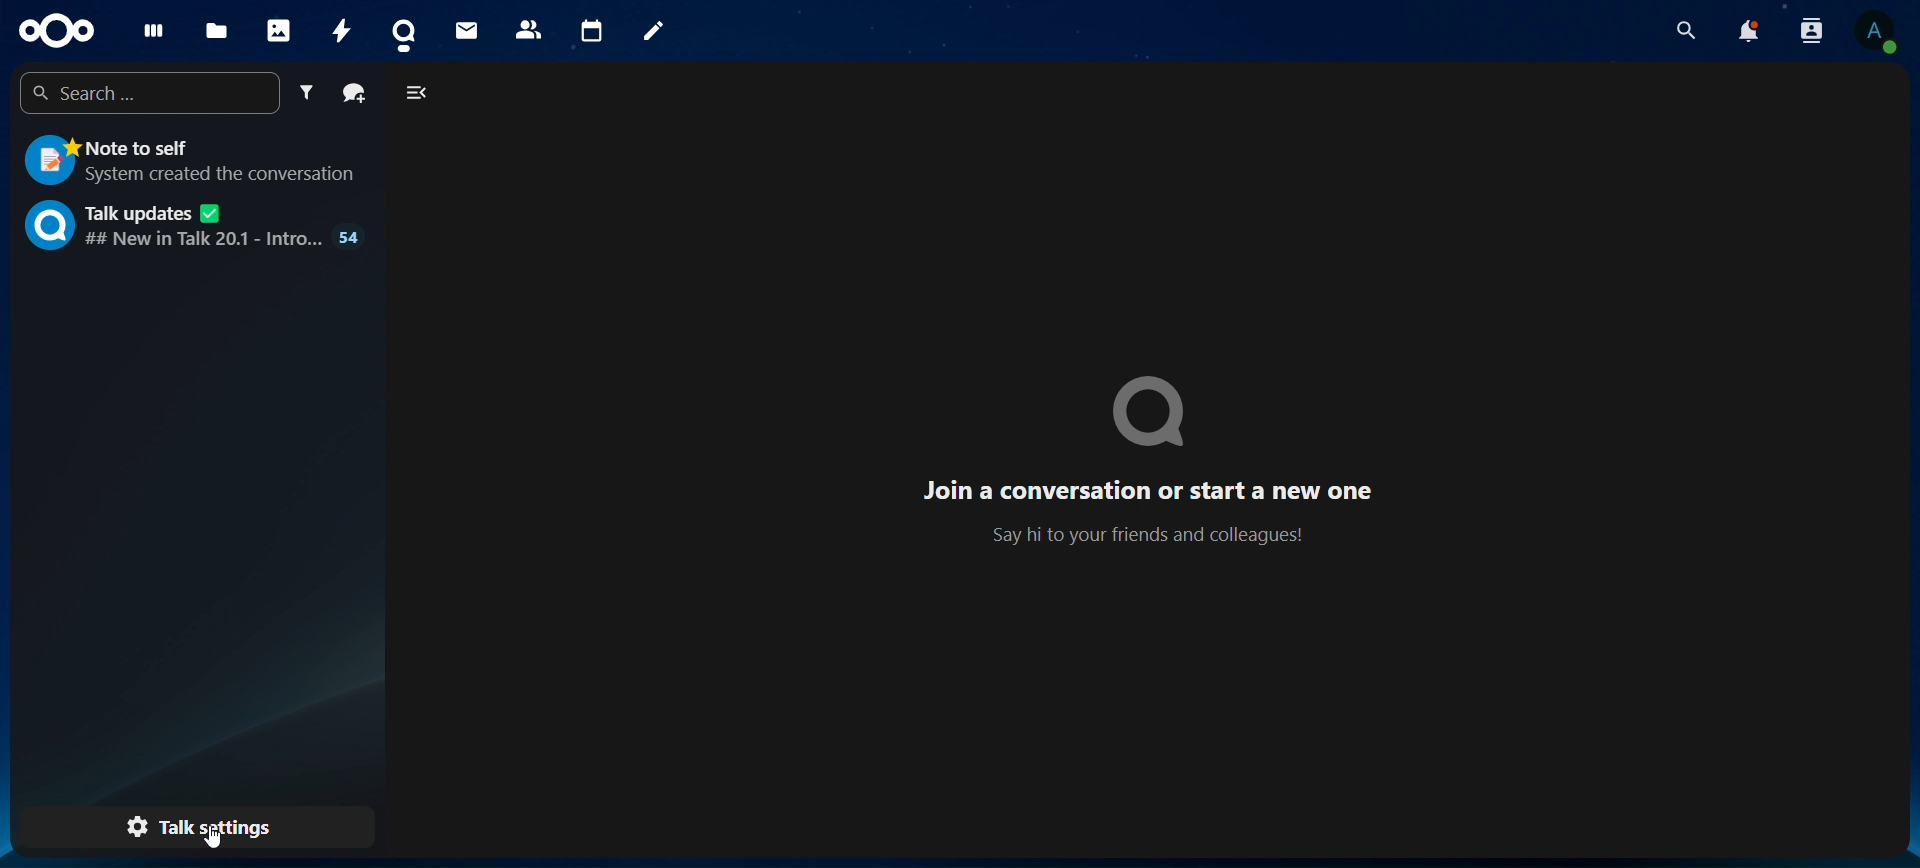  Describe the element at coordinates (343, 29) in the screenshot. I see `activity` at that location.